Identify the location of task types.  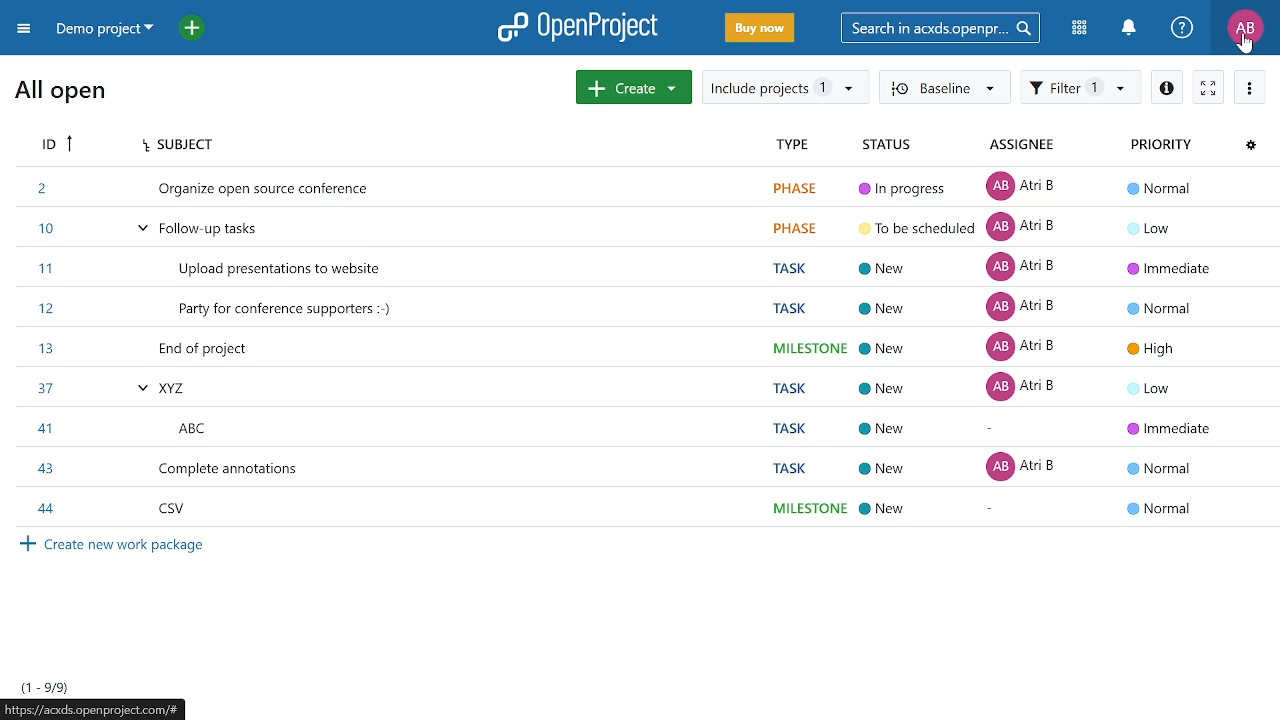
(805, 347).